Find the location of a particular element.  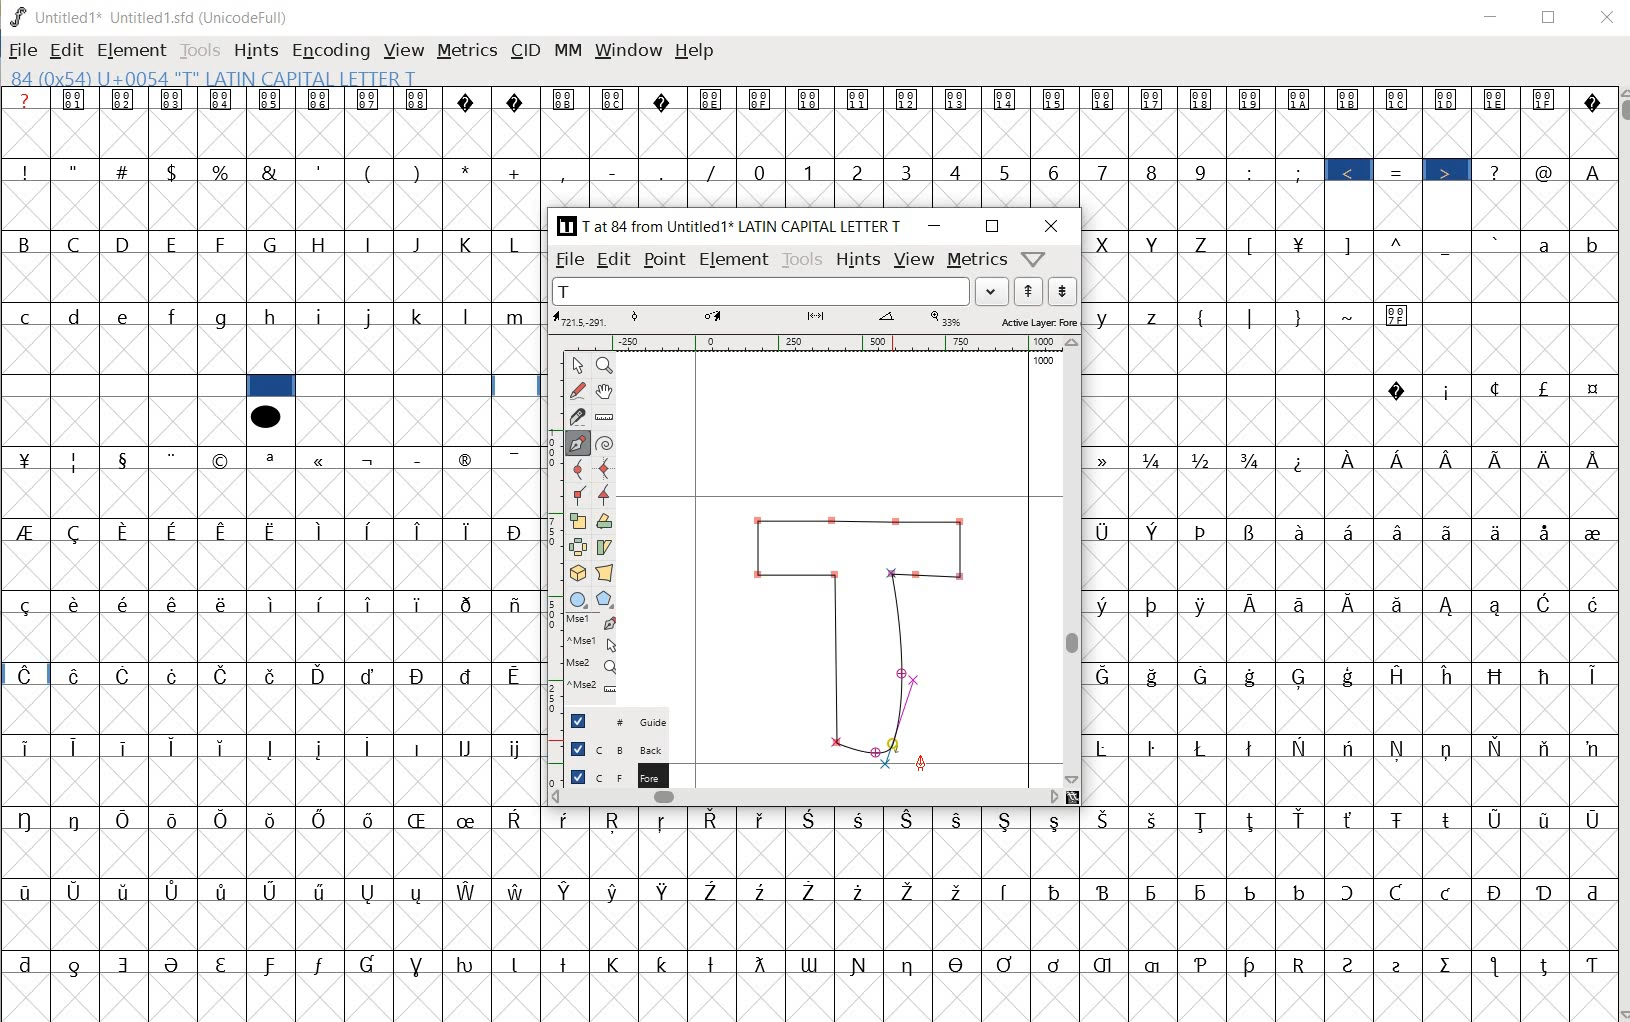

Symbol is located at coordinates (371, 604).